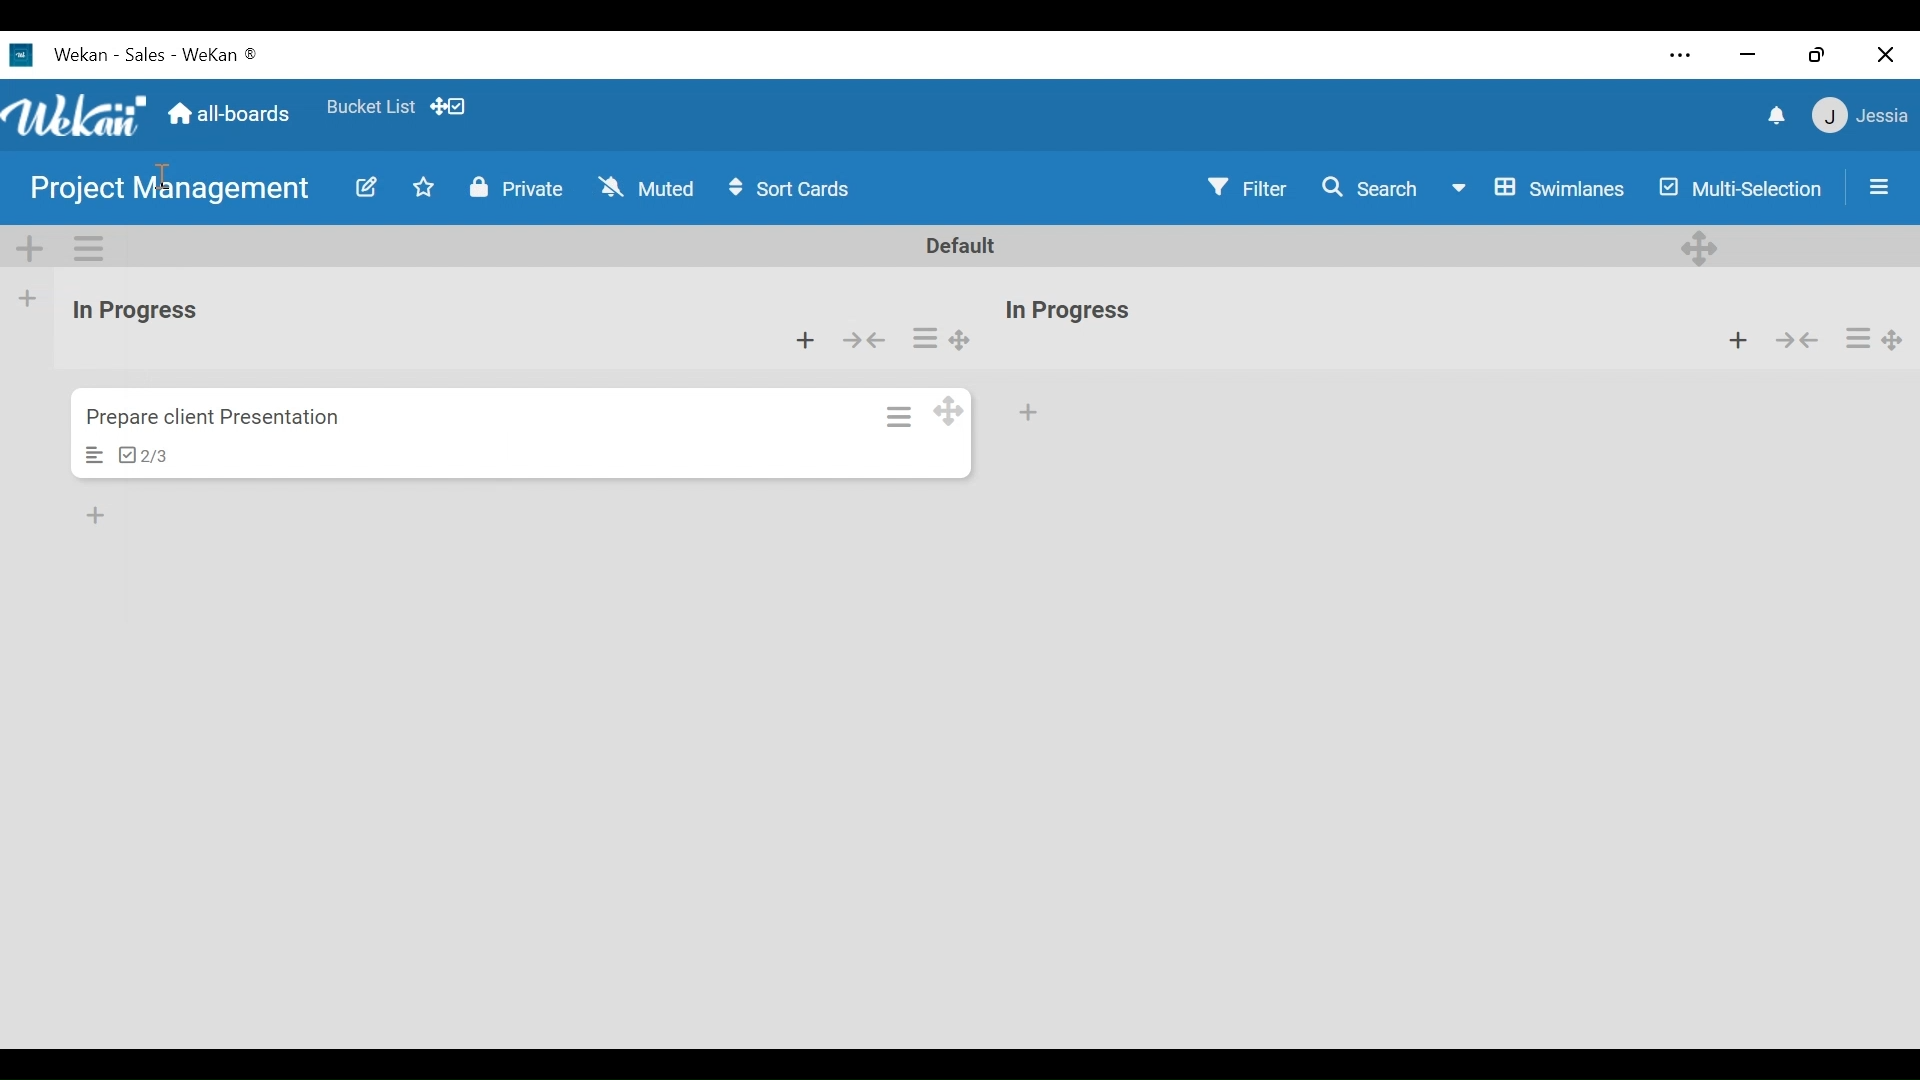 This screenshot has height=1080, width=1920. I want to click on Board view, so click(1543, 191).